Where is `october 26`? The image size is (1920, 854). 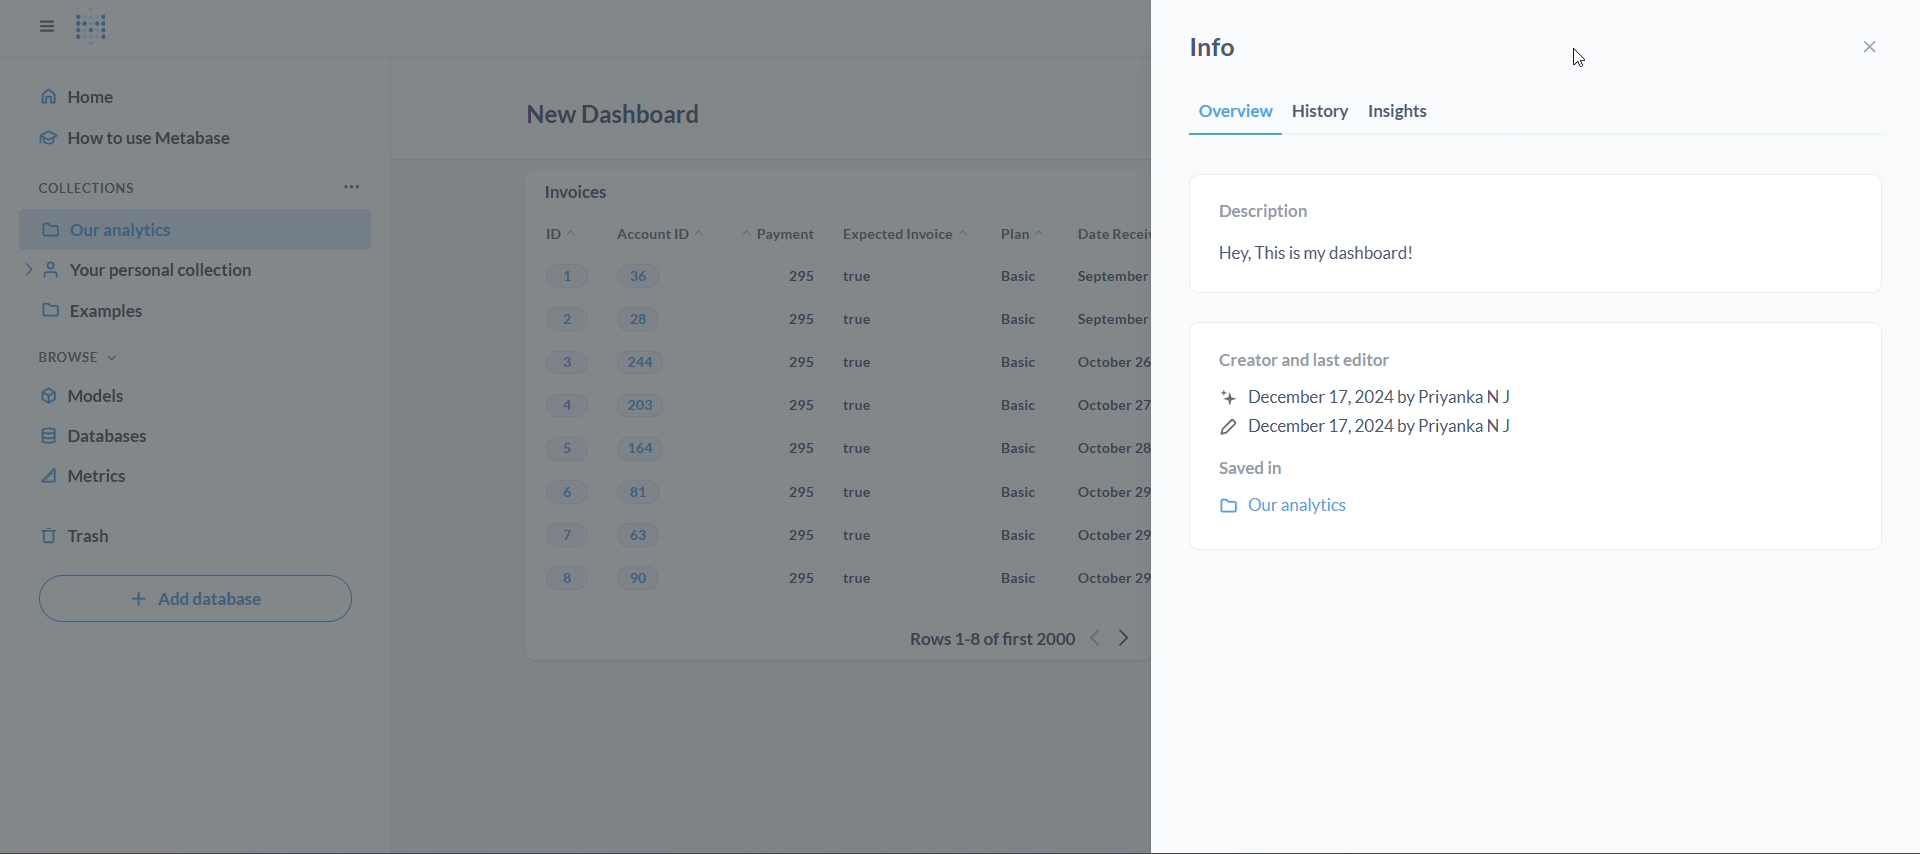 october 26 is located at coordinates (1113, 362).